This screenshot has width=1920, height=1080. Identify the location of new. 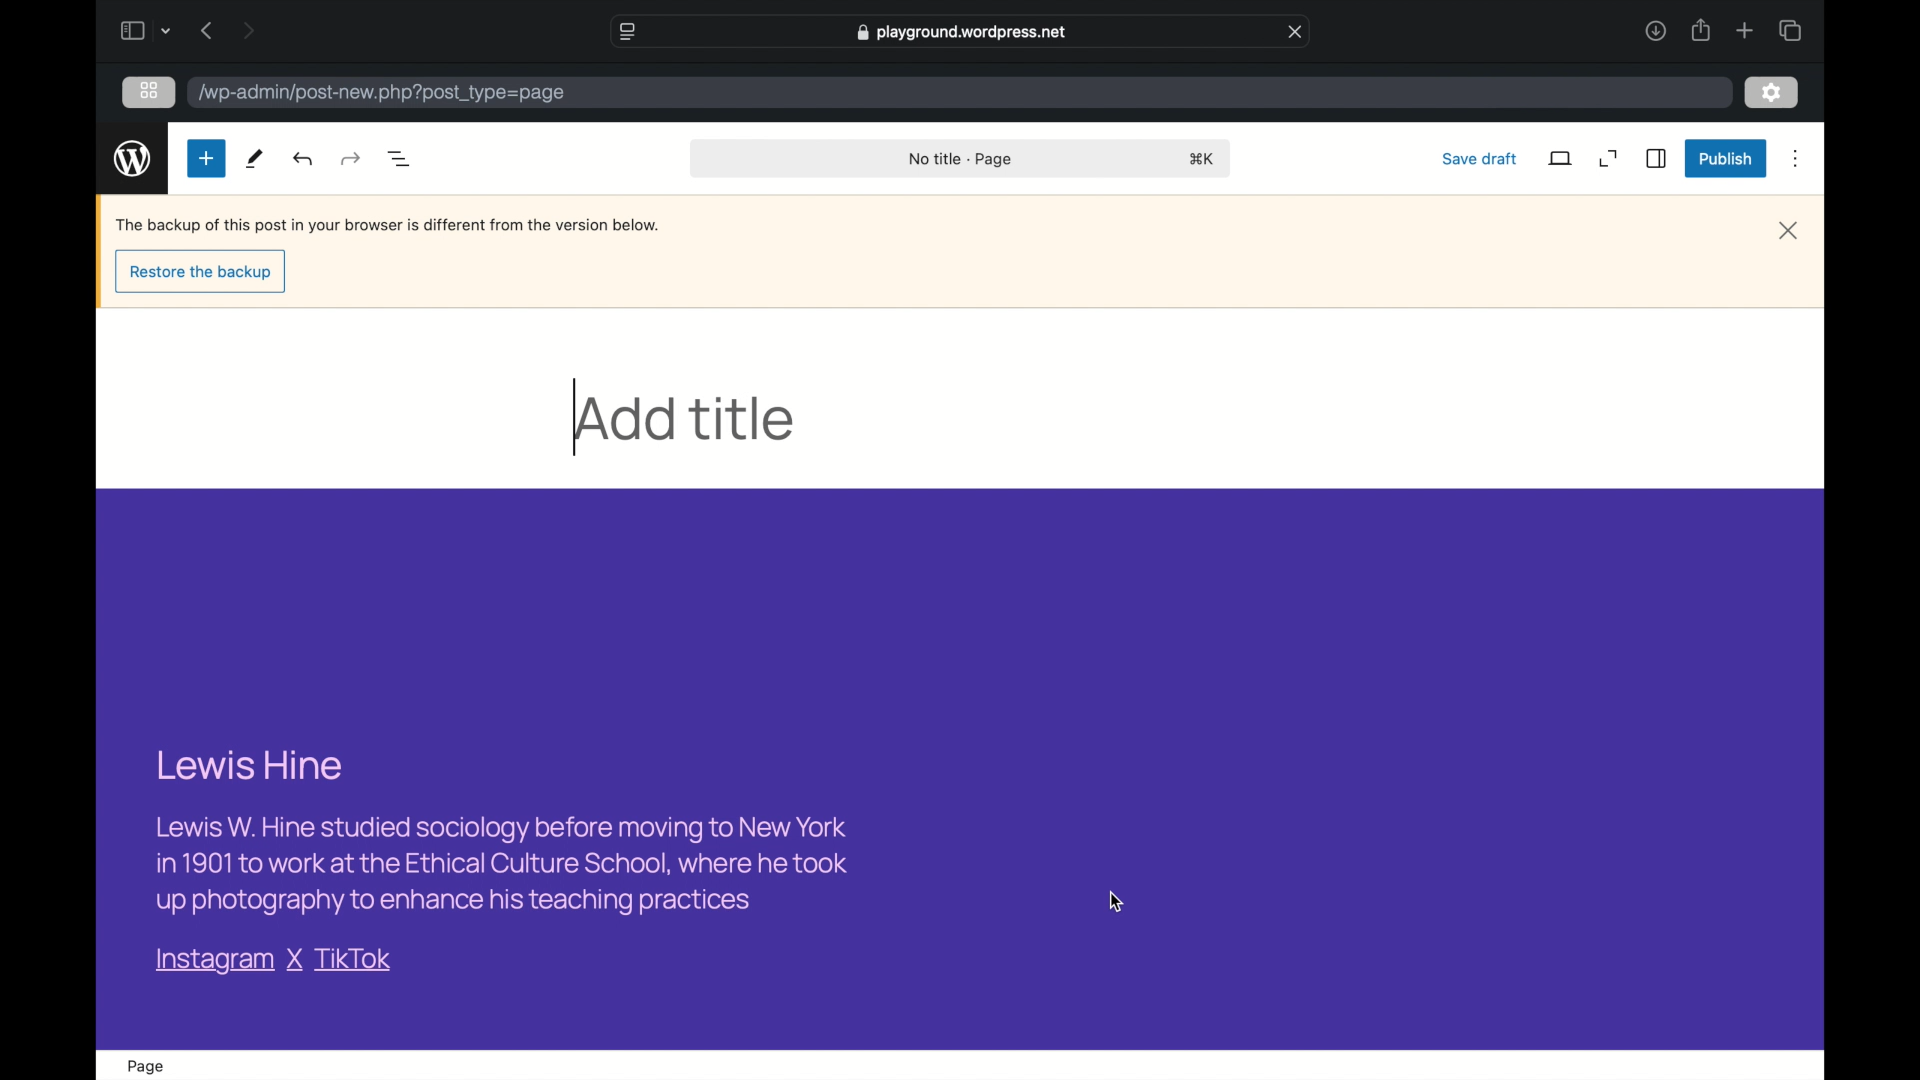
(205, 158).